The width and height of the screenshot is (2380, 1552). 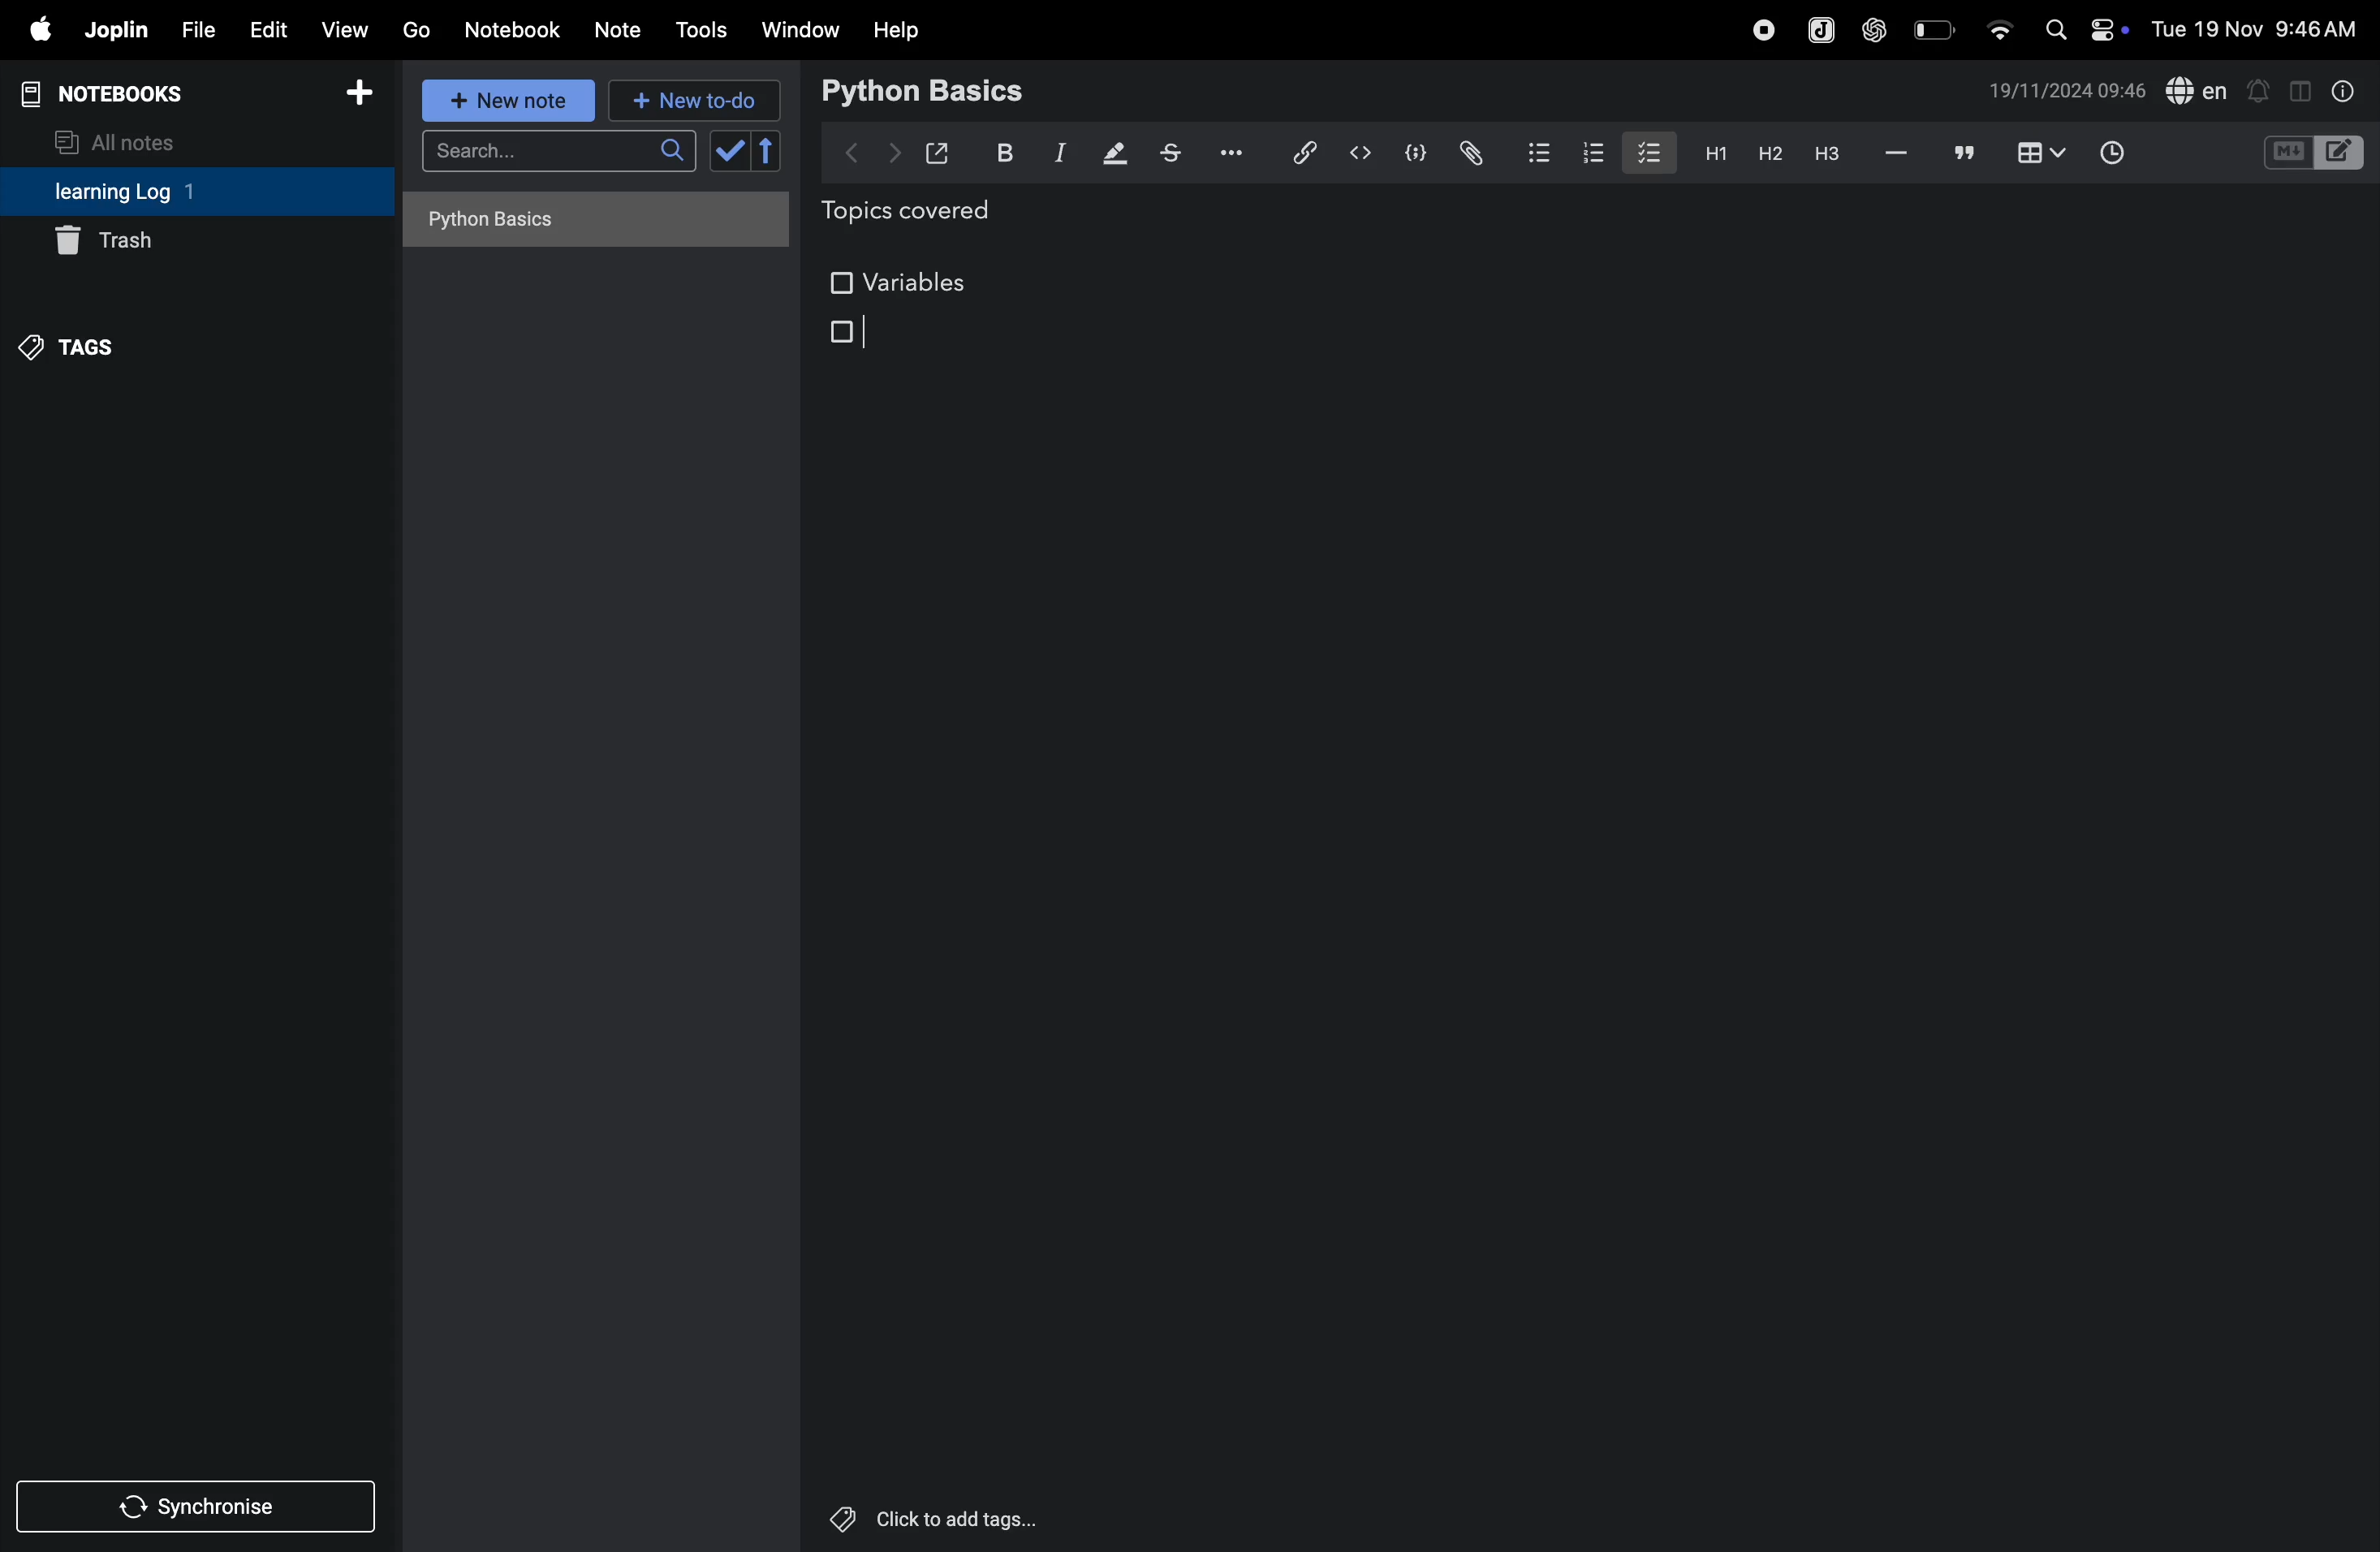 What do you see at coordinates (360, 99) in the screenshot?
I see `add` at bounding box center [360, 99].